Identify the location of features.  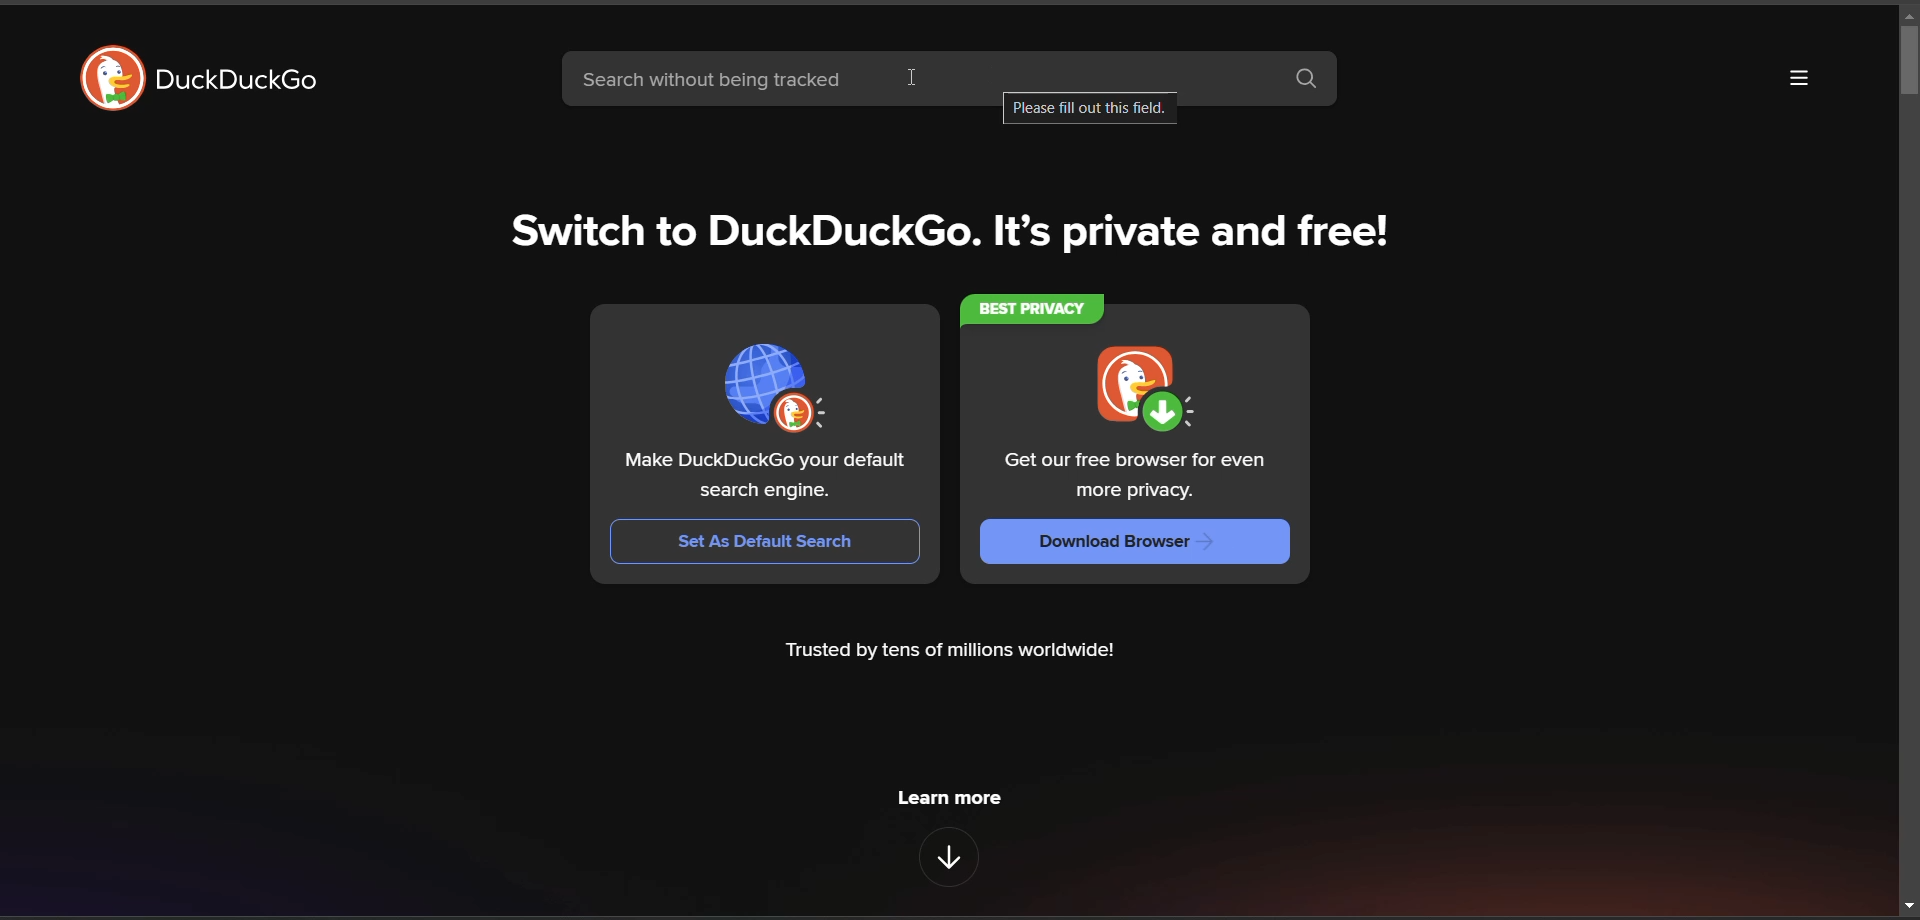
(948, 857).